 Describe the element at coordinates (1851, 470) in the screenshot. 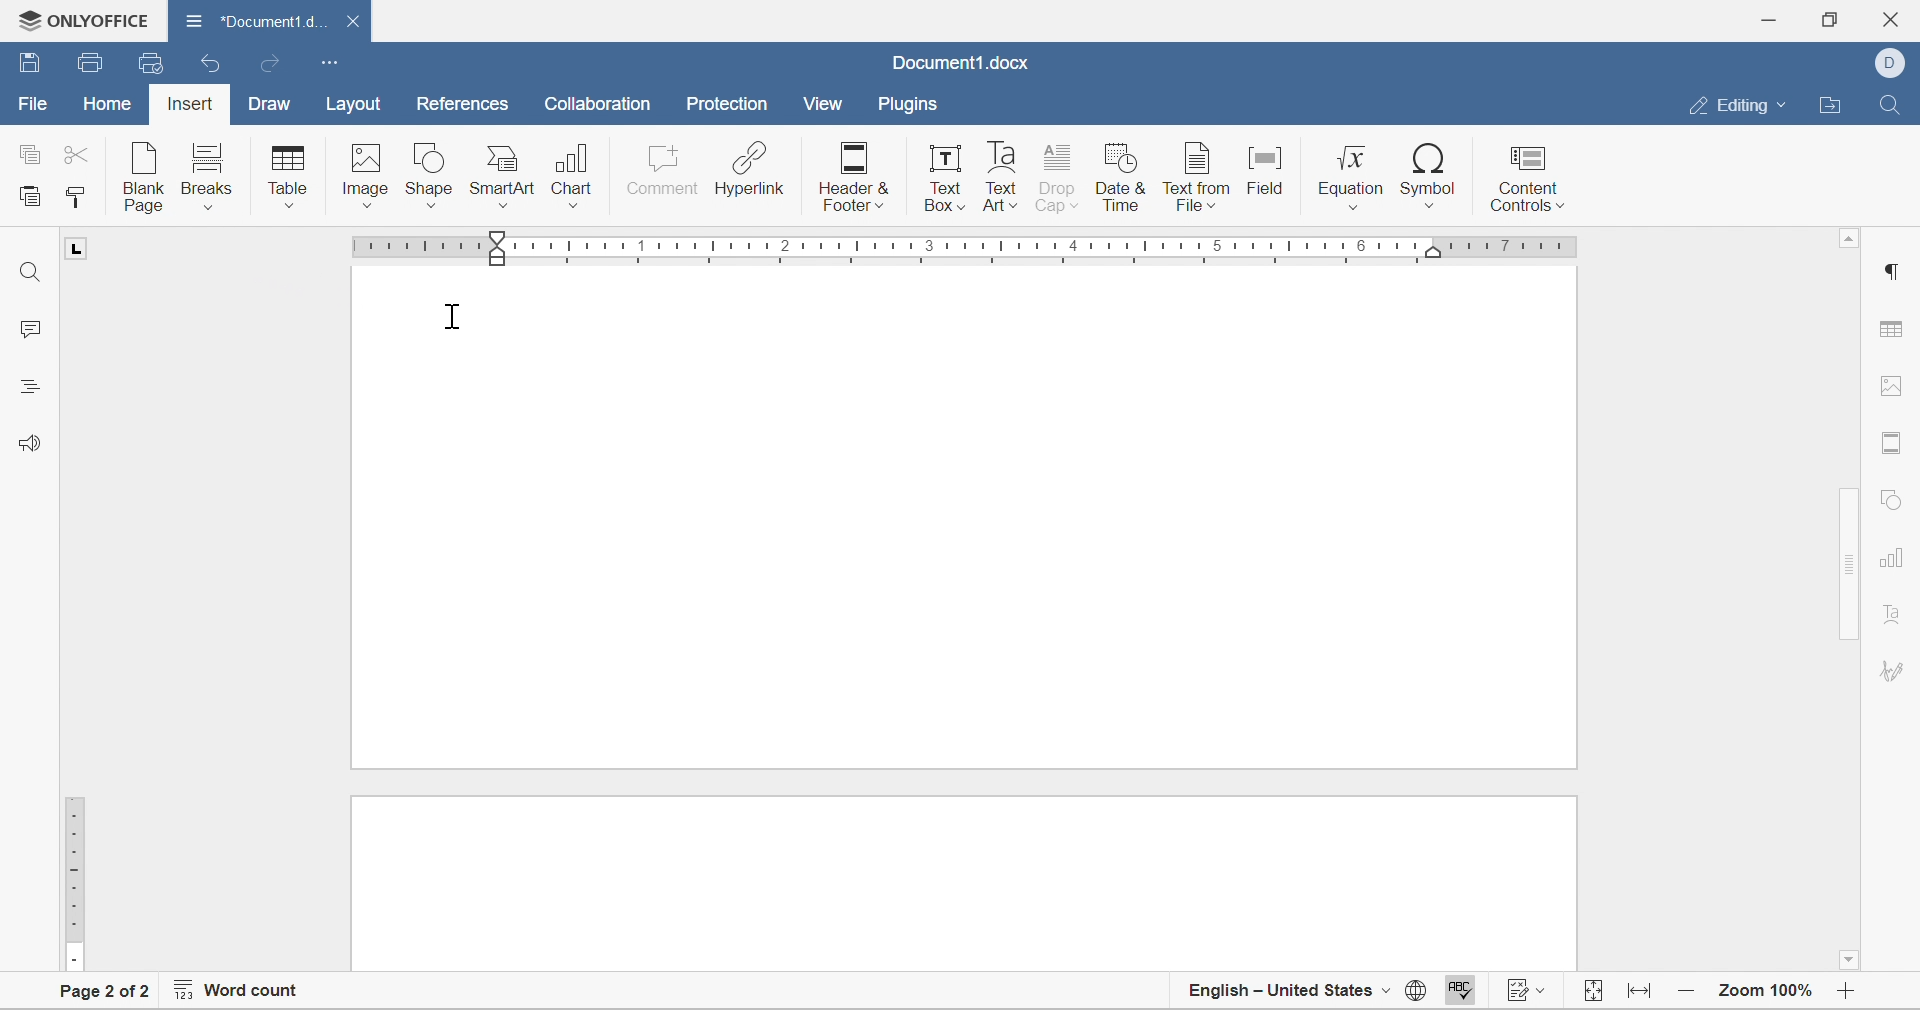

I see `Scroll bar` at that location.